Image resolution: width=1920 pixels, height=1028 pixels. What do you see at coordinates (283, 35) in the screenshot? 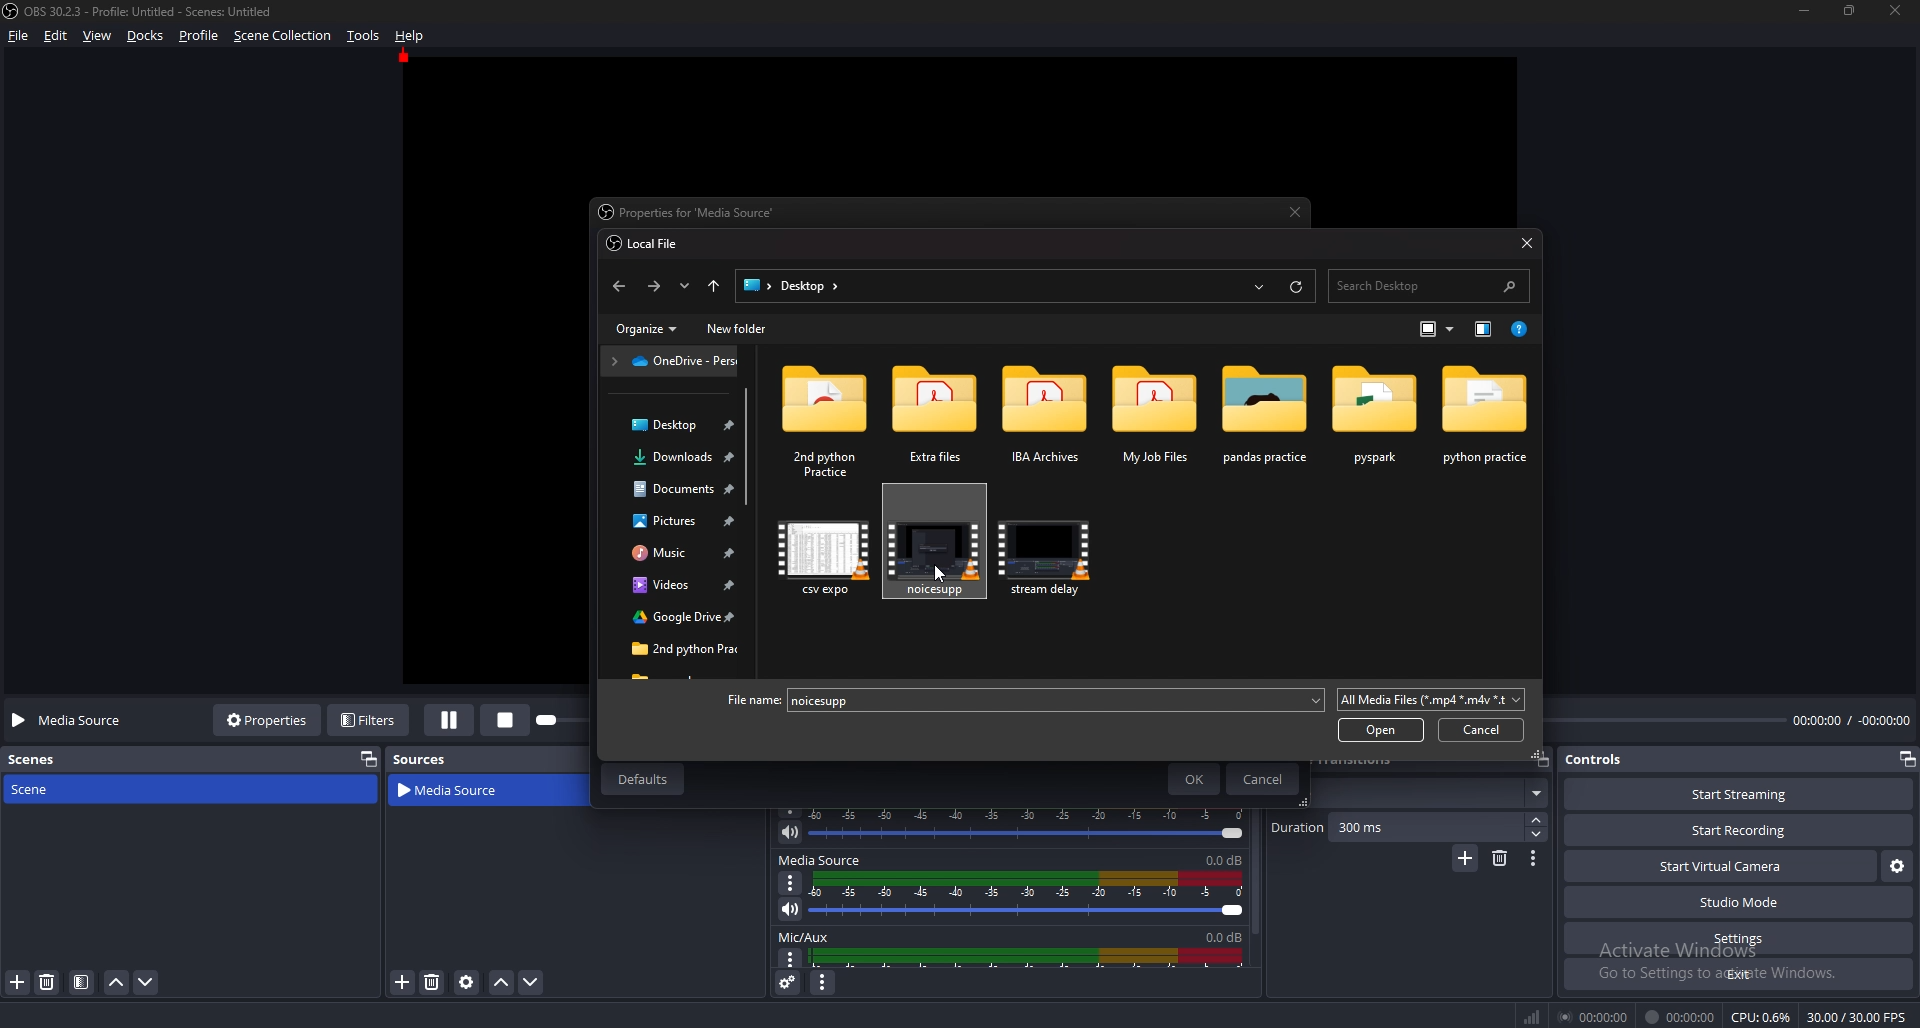
I see `Scene collection` at bounding box center [283, 35].